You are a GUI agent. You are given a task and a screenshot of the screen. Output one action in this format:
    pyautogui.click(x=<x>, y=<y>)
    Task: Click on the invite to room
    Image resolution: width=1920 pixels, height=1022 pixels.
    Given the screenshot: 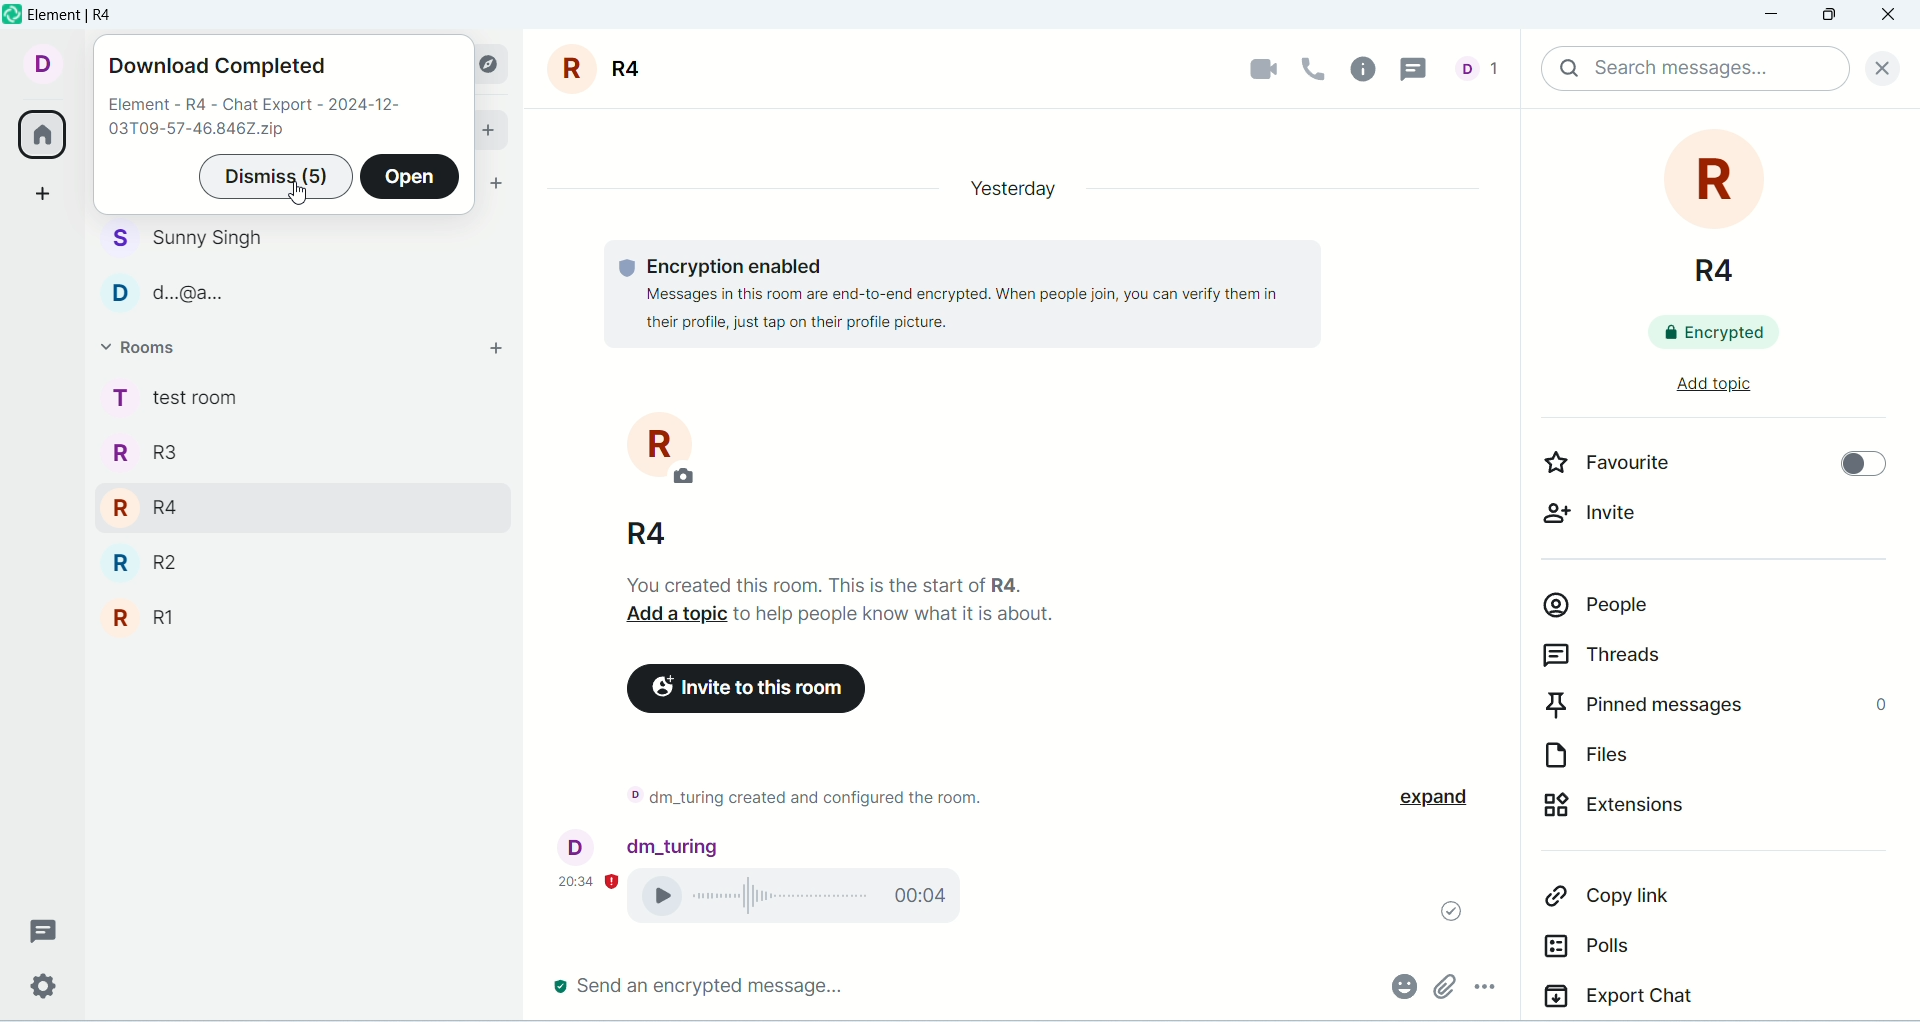 What is the action you would take?
    pyautogui.click(x=748, y=689)
    